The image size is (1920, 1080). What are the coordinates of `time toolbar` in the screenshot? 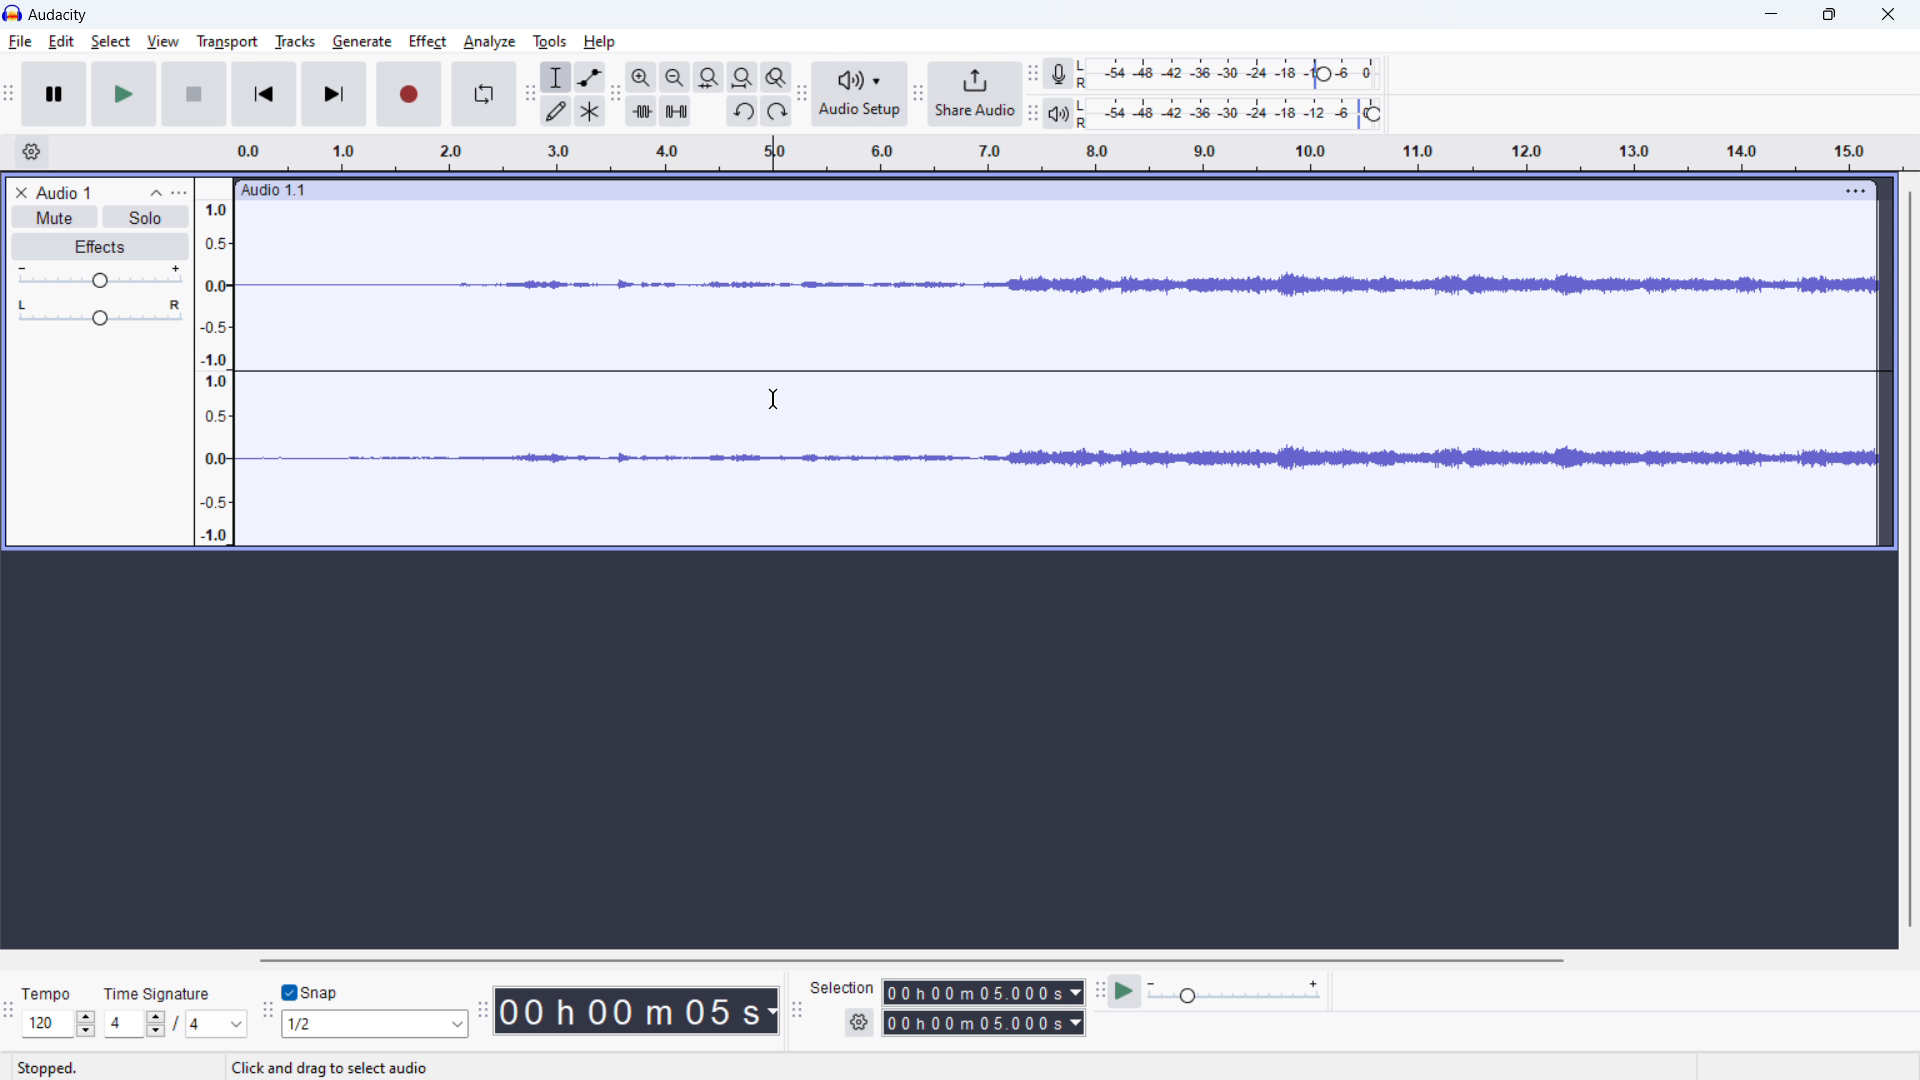 It's located at (486, 1009).